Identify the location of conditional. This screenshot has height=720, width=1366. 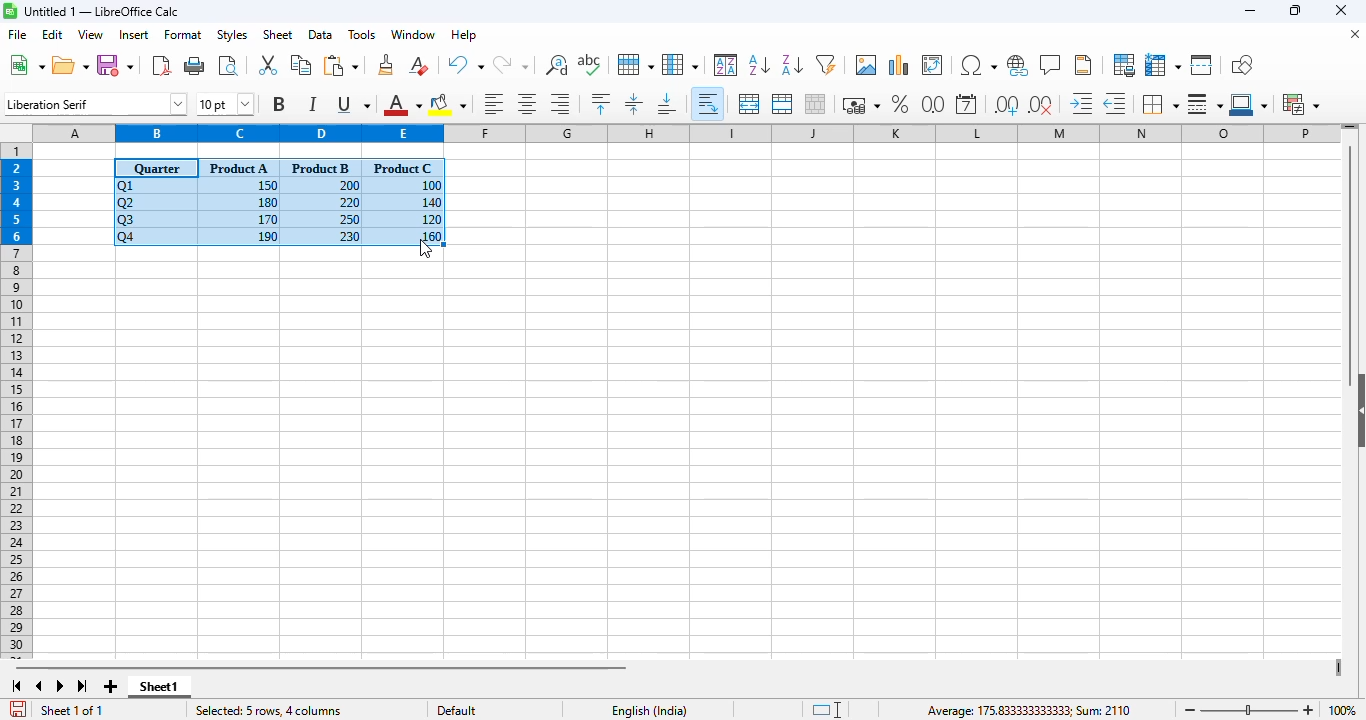
(1300, 104).